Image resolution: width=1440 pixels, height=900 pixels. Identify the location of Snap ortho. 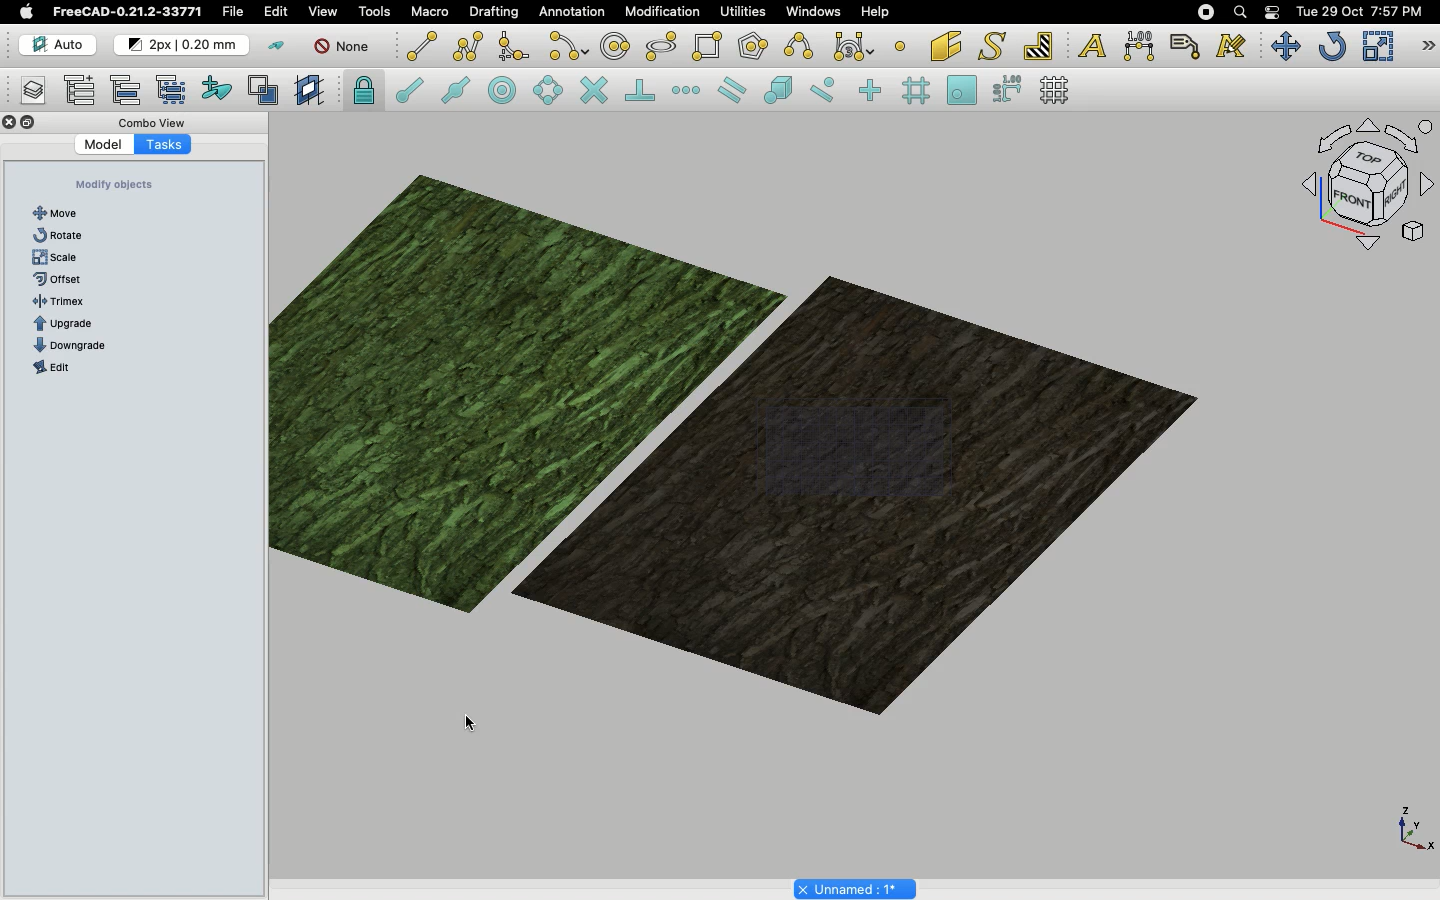
(873, 92).